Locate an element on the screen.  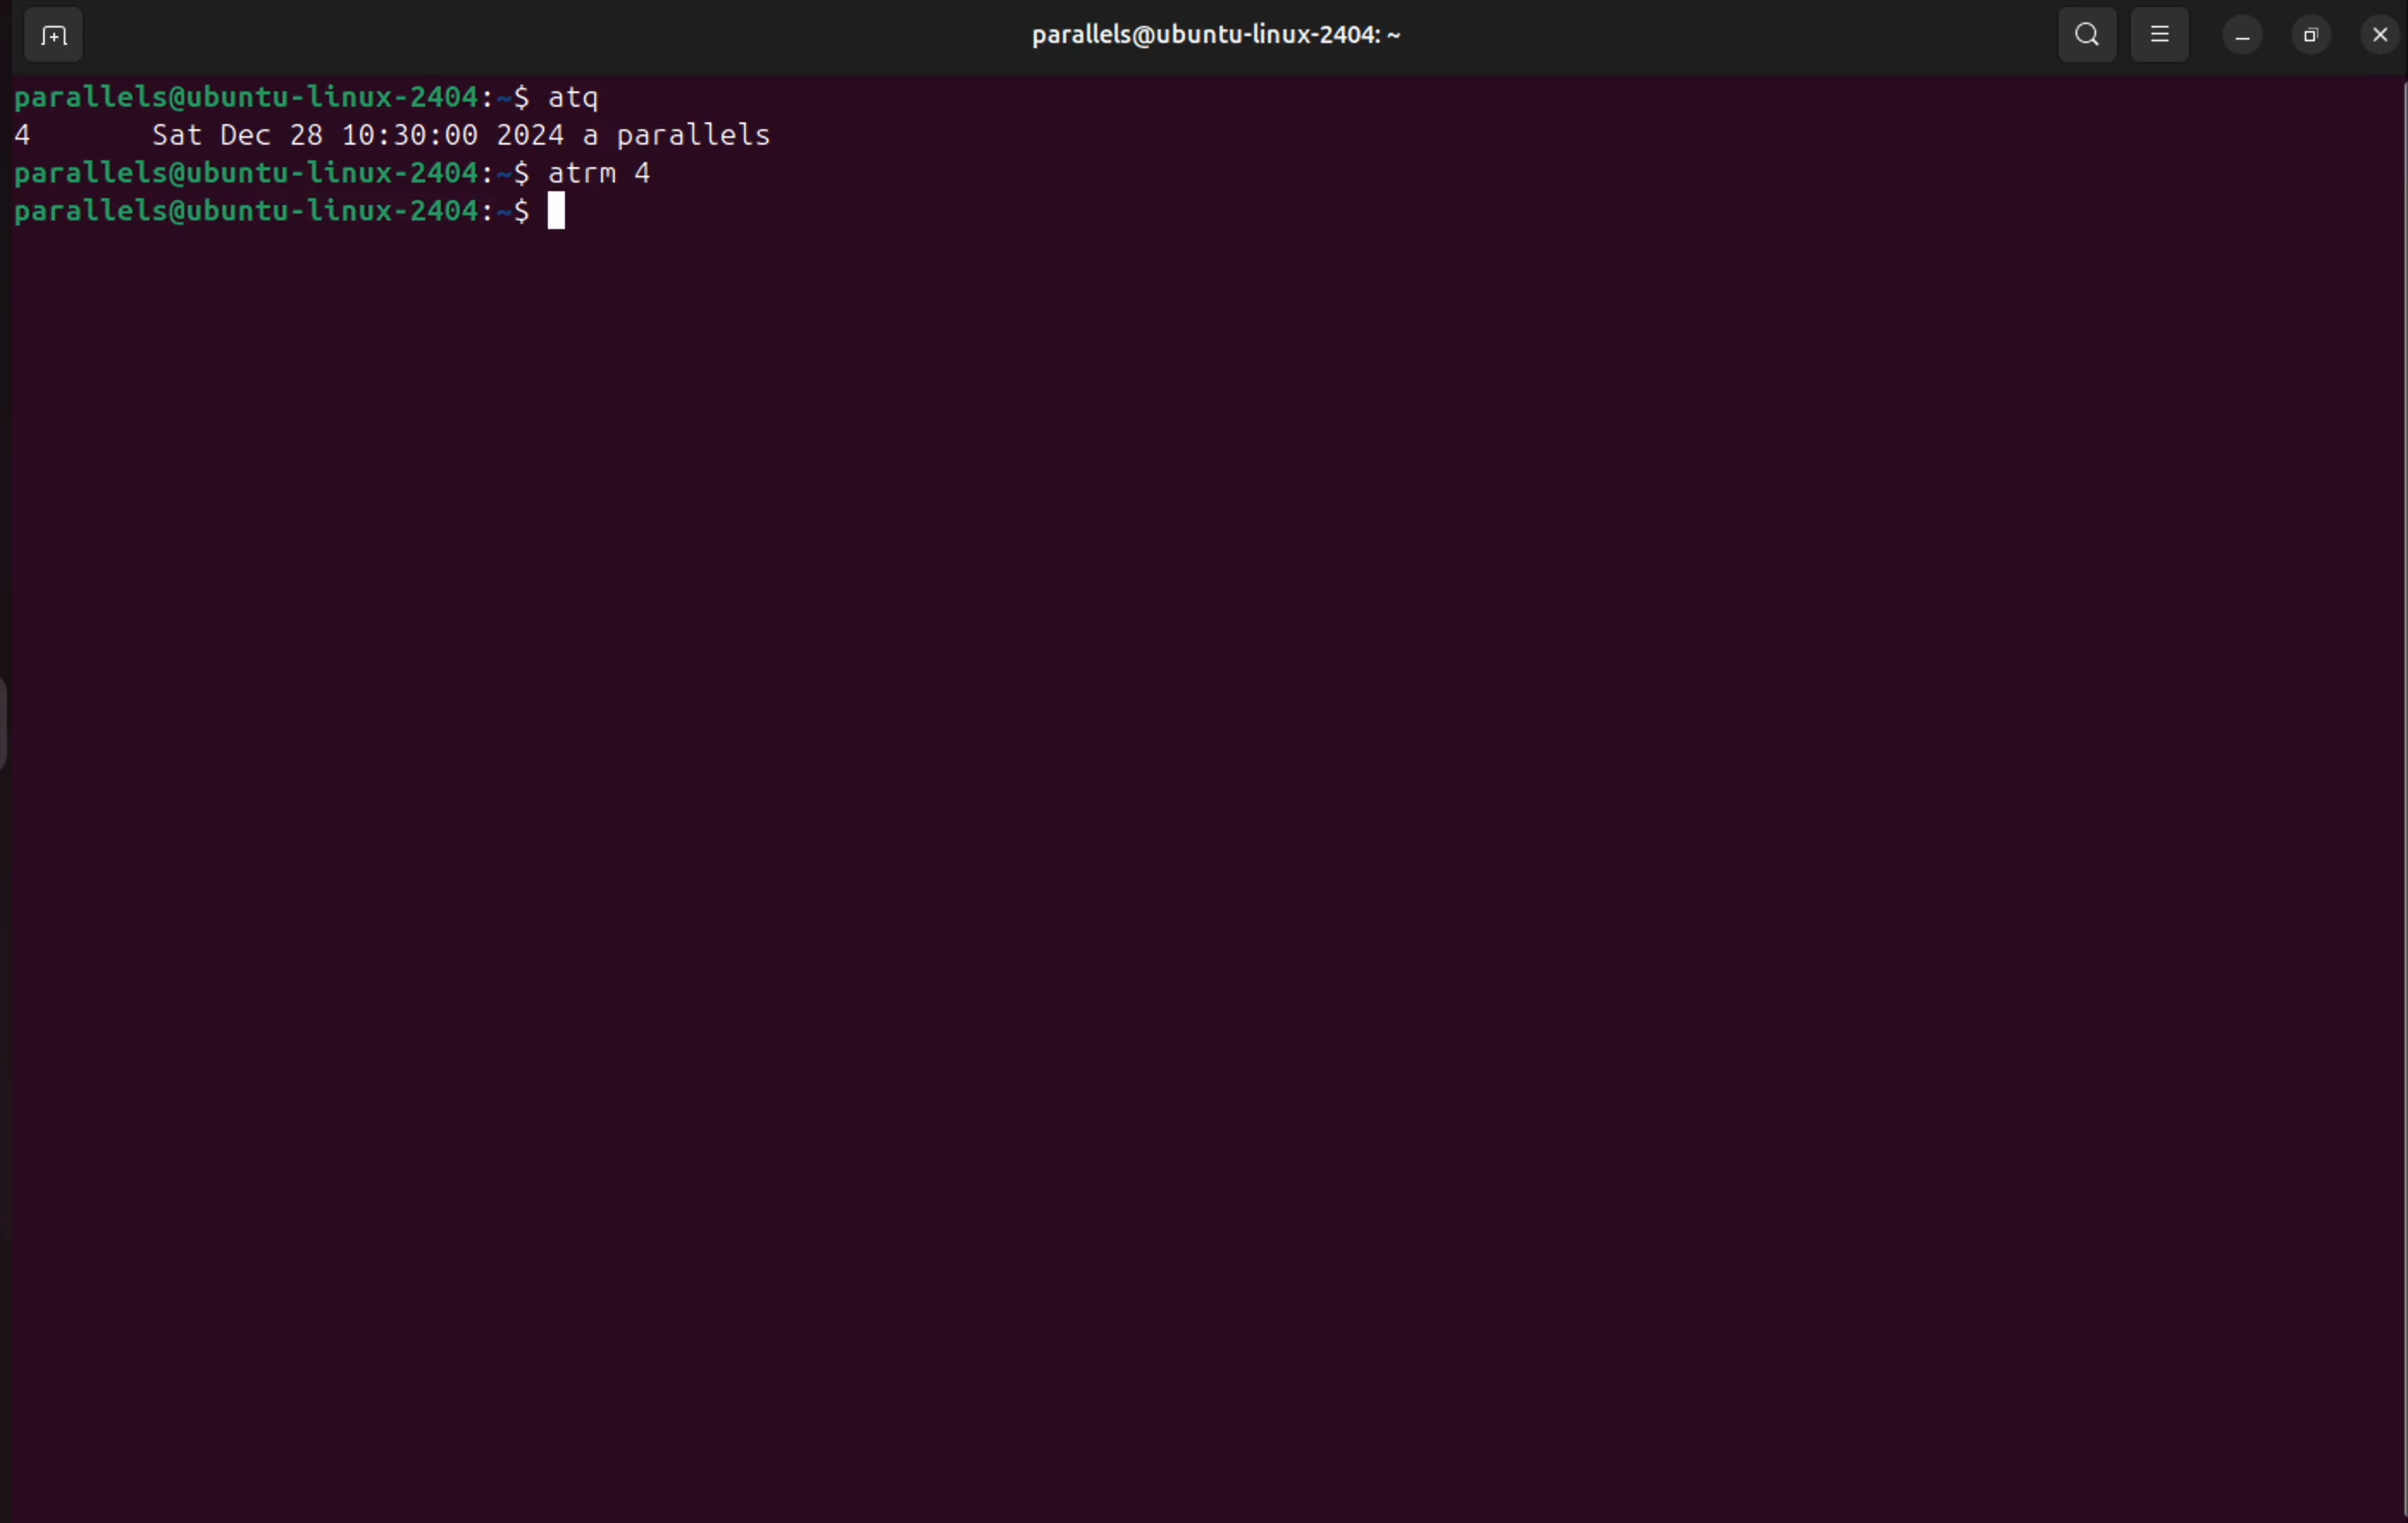
bash prompt is located at coordinates (311, 209).